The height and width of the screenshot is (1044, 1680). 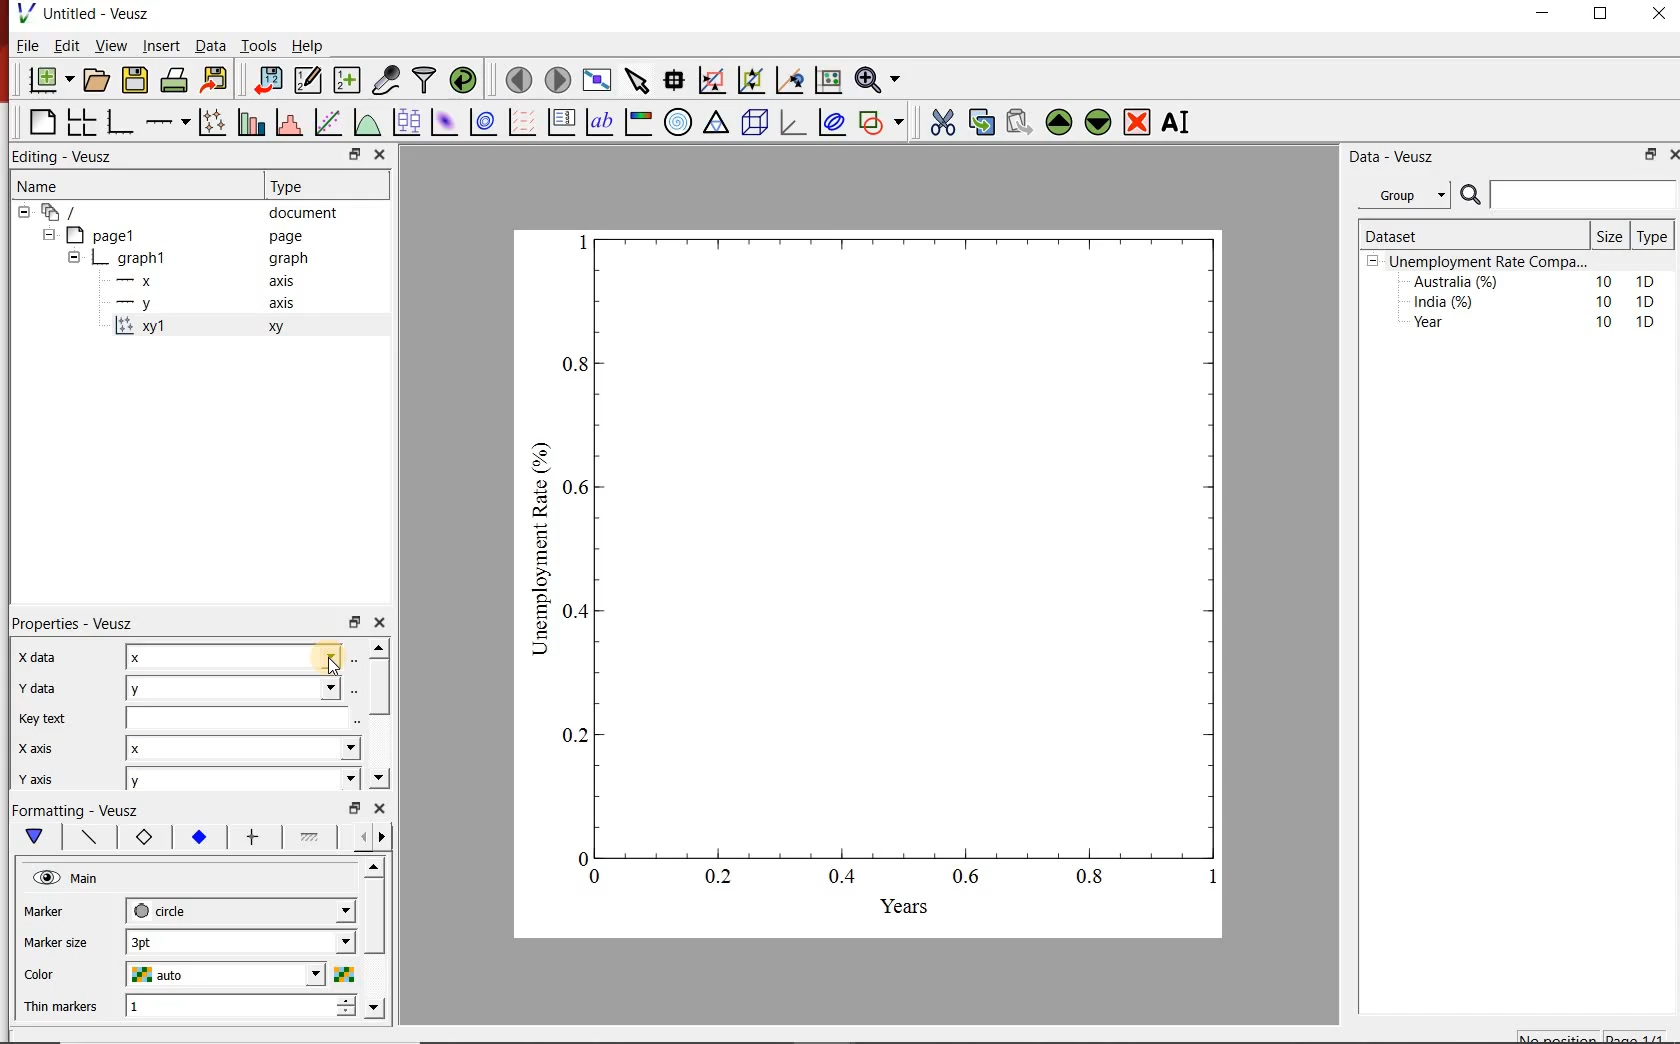 I want to click on click to zoom out graph axes, so click(x=752, y=78).